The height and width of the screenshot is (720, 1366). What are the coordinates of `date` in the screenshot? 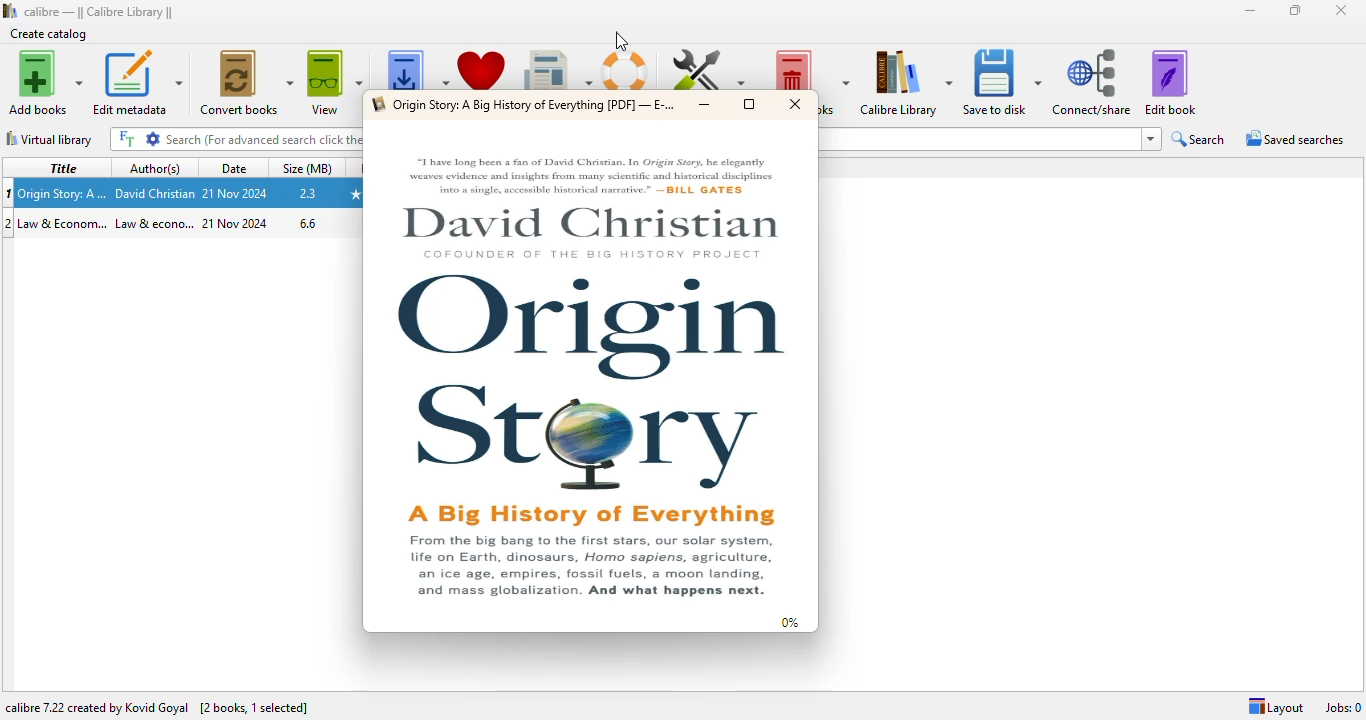 It's located at (237, 223).